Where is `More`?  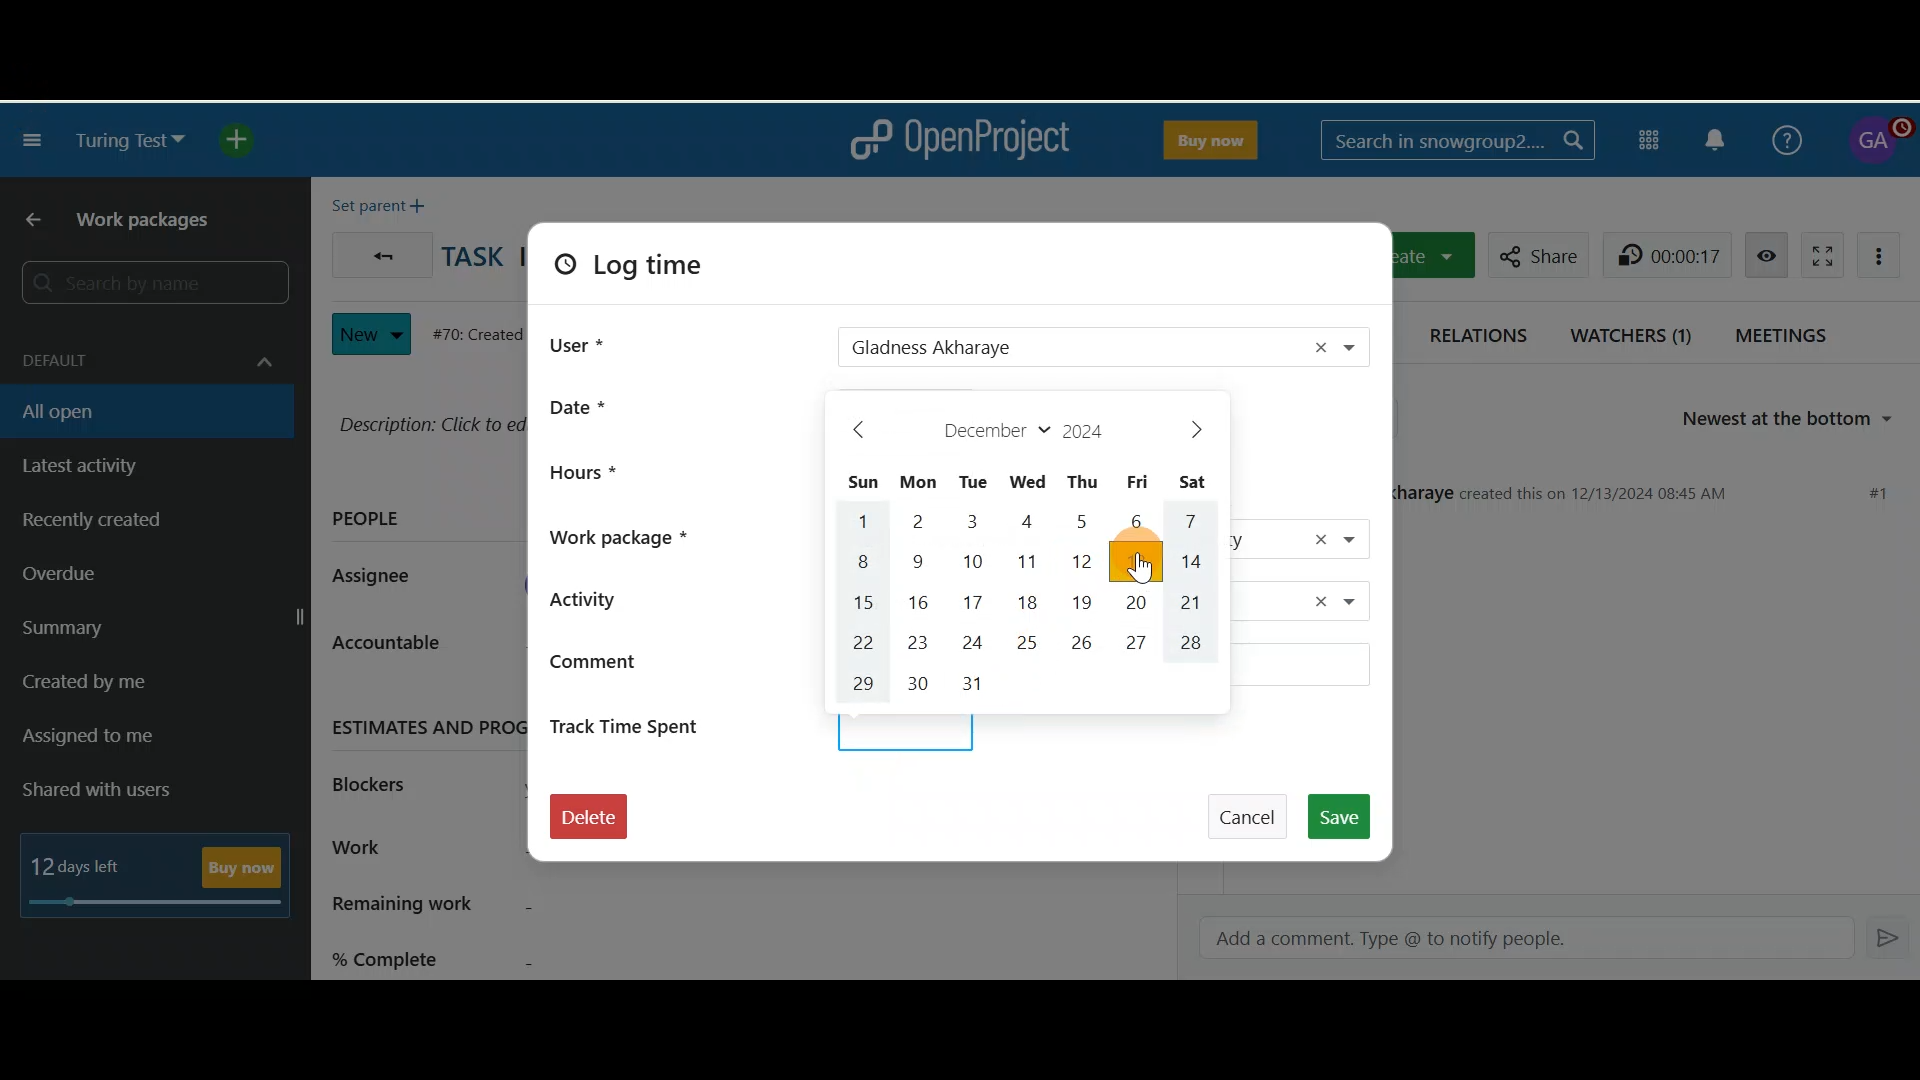
More is located at coordinates (1884, 253).